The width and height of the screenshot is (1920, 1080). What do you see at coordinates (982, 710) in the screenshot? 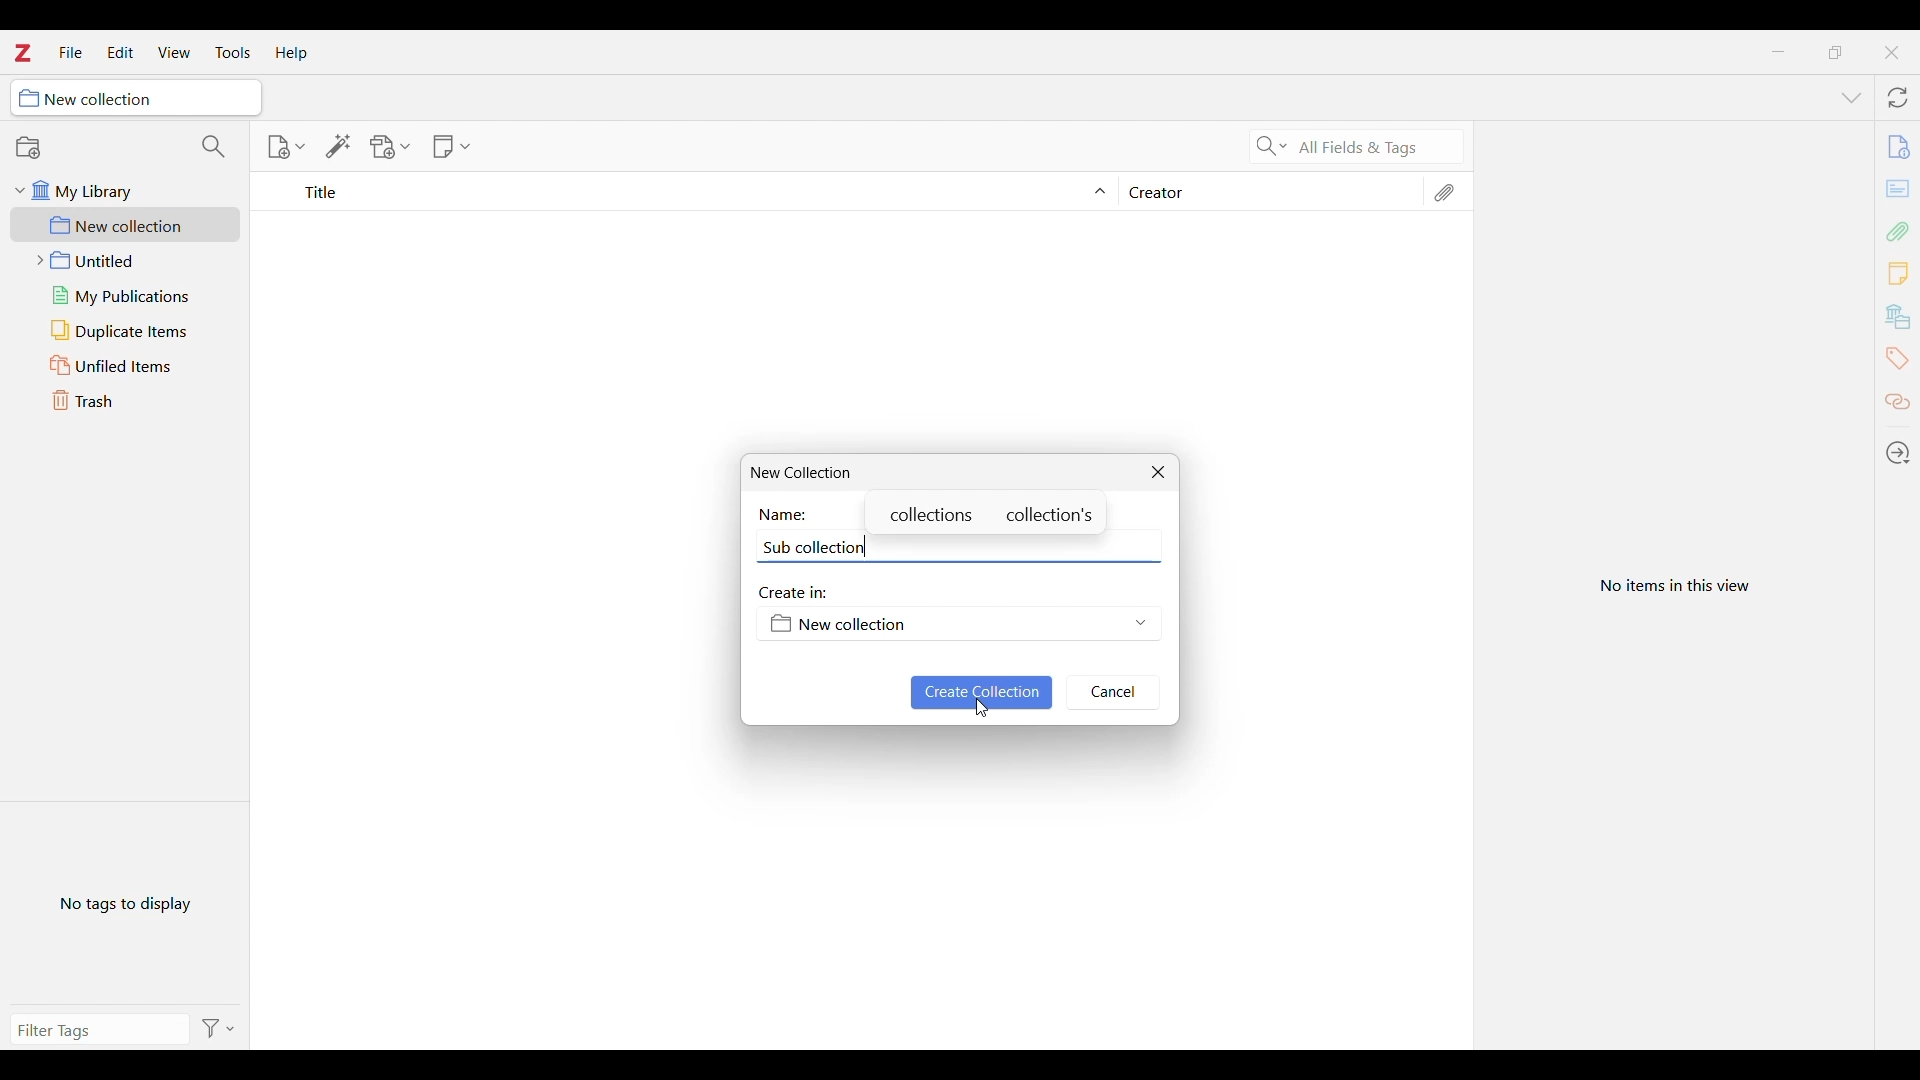
I see `Cursor clicking on saving inputs made to create new collection` at bounding box center [982, 710].